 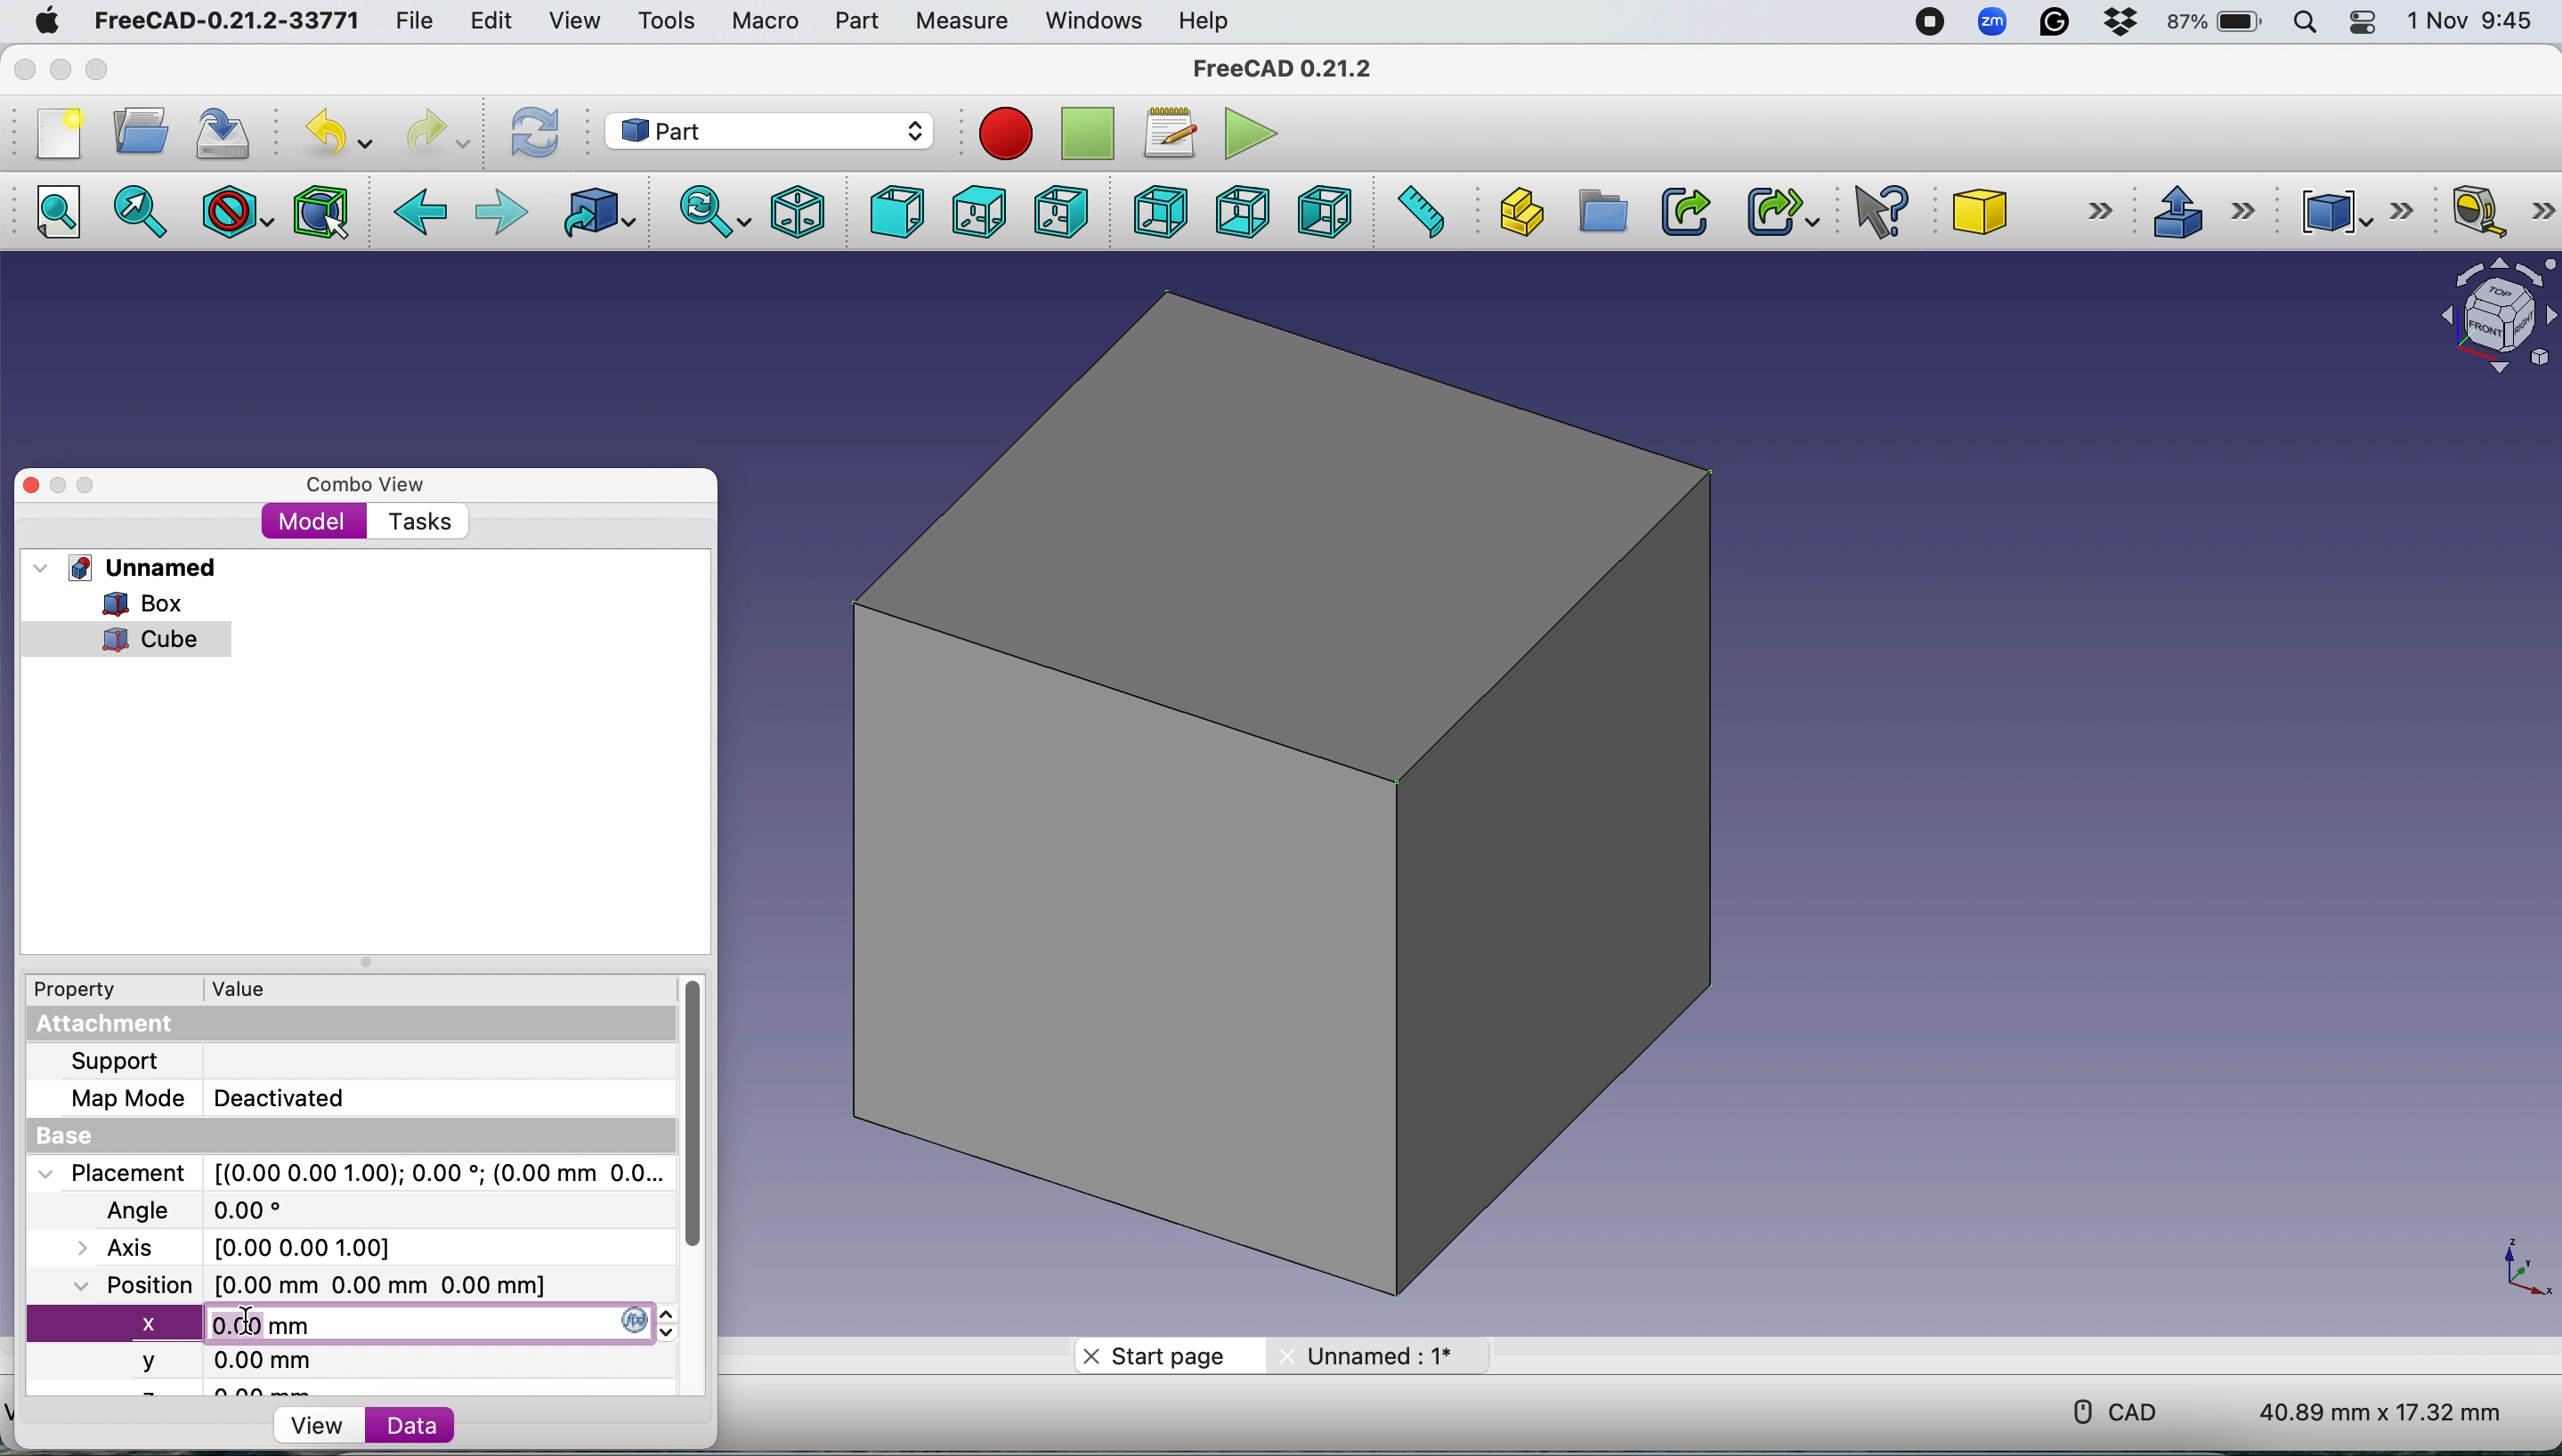 I want to click on Dropbox, so click(x=2122, y=25).